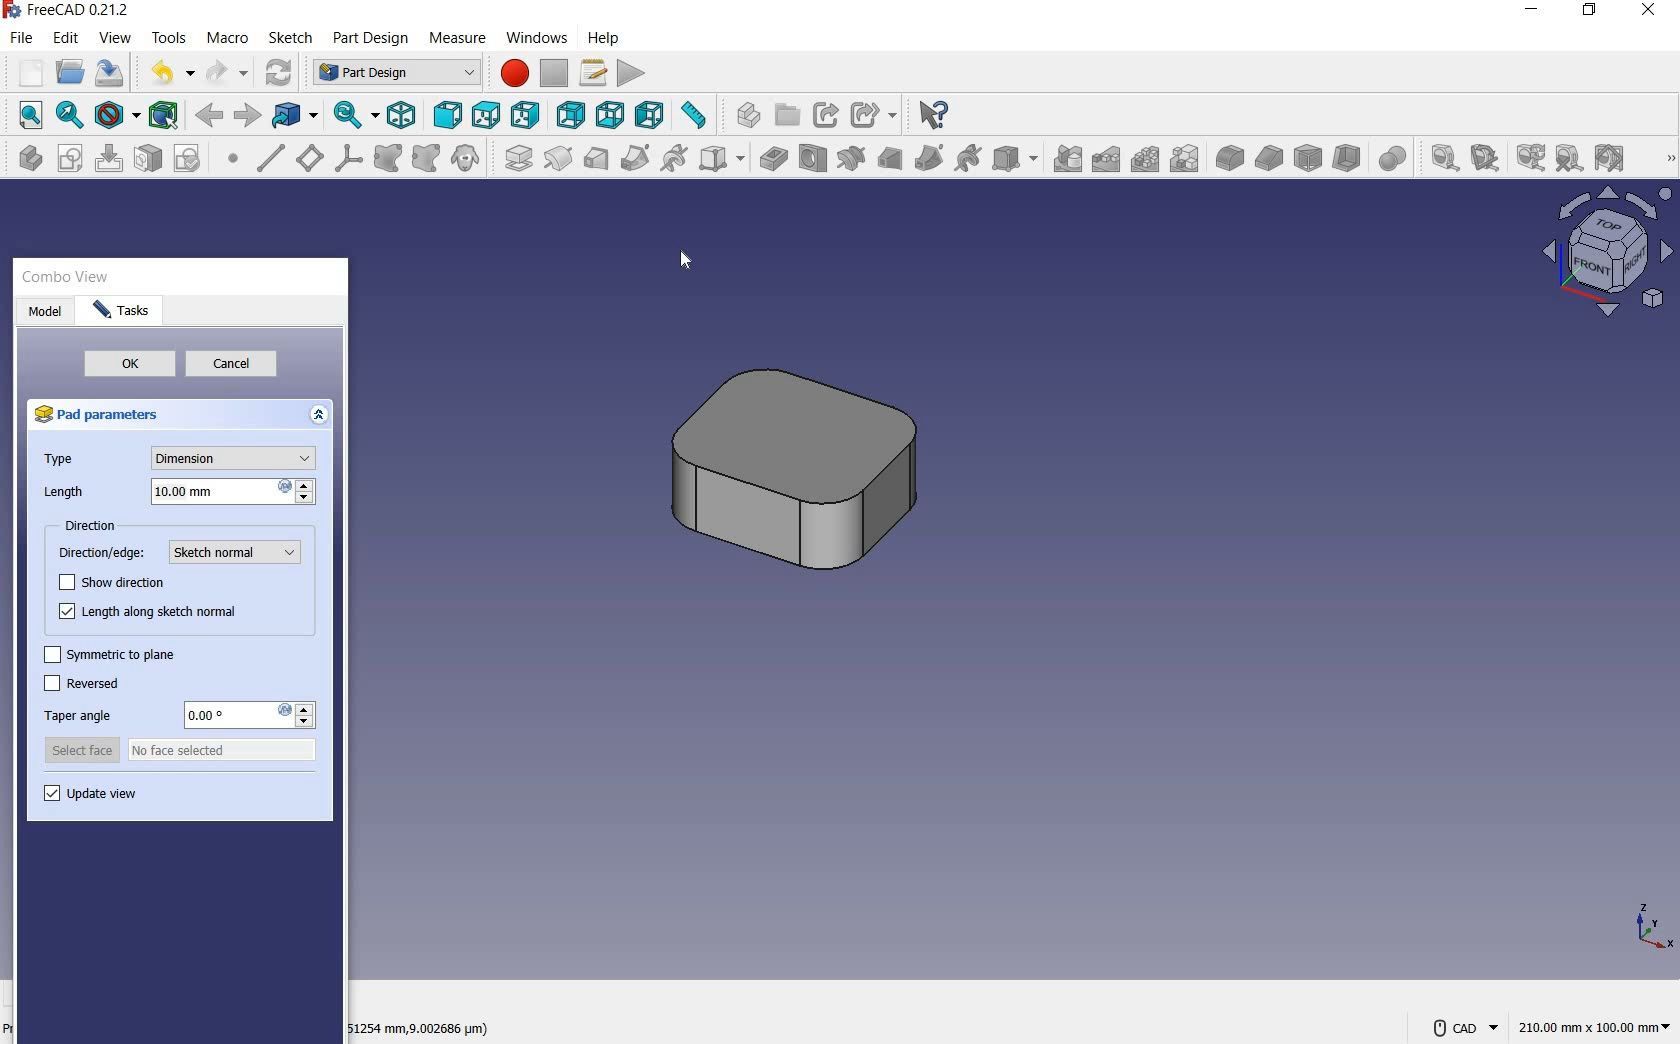 This screenshot has height=1044, width=1680. Describe the element at coordinates (91, 798) in the screenshot. I see `update view` at that location.